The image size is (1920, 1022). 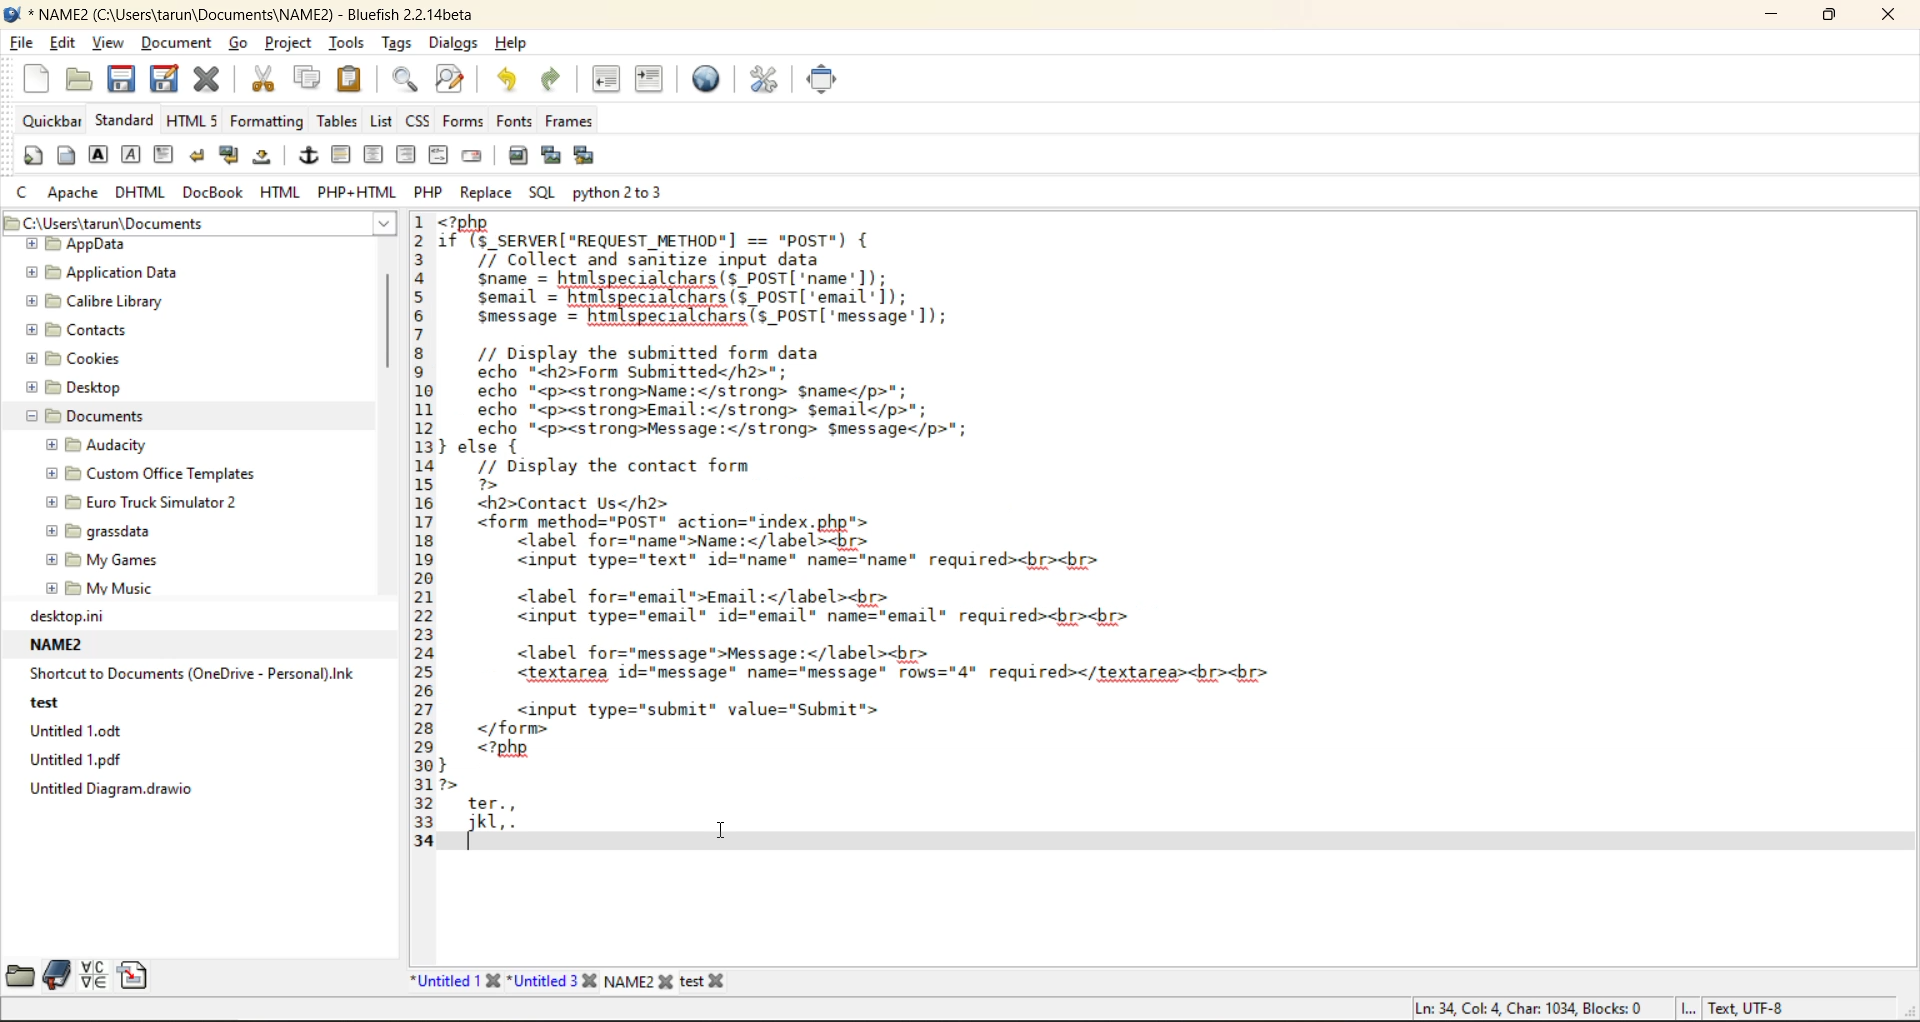 What do you see at coordinates (64, 616) in the screenshot?
I see `desktop.ini` at bounding box center [64, 616].